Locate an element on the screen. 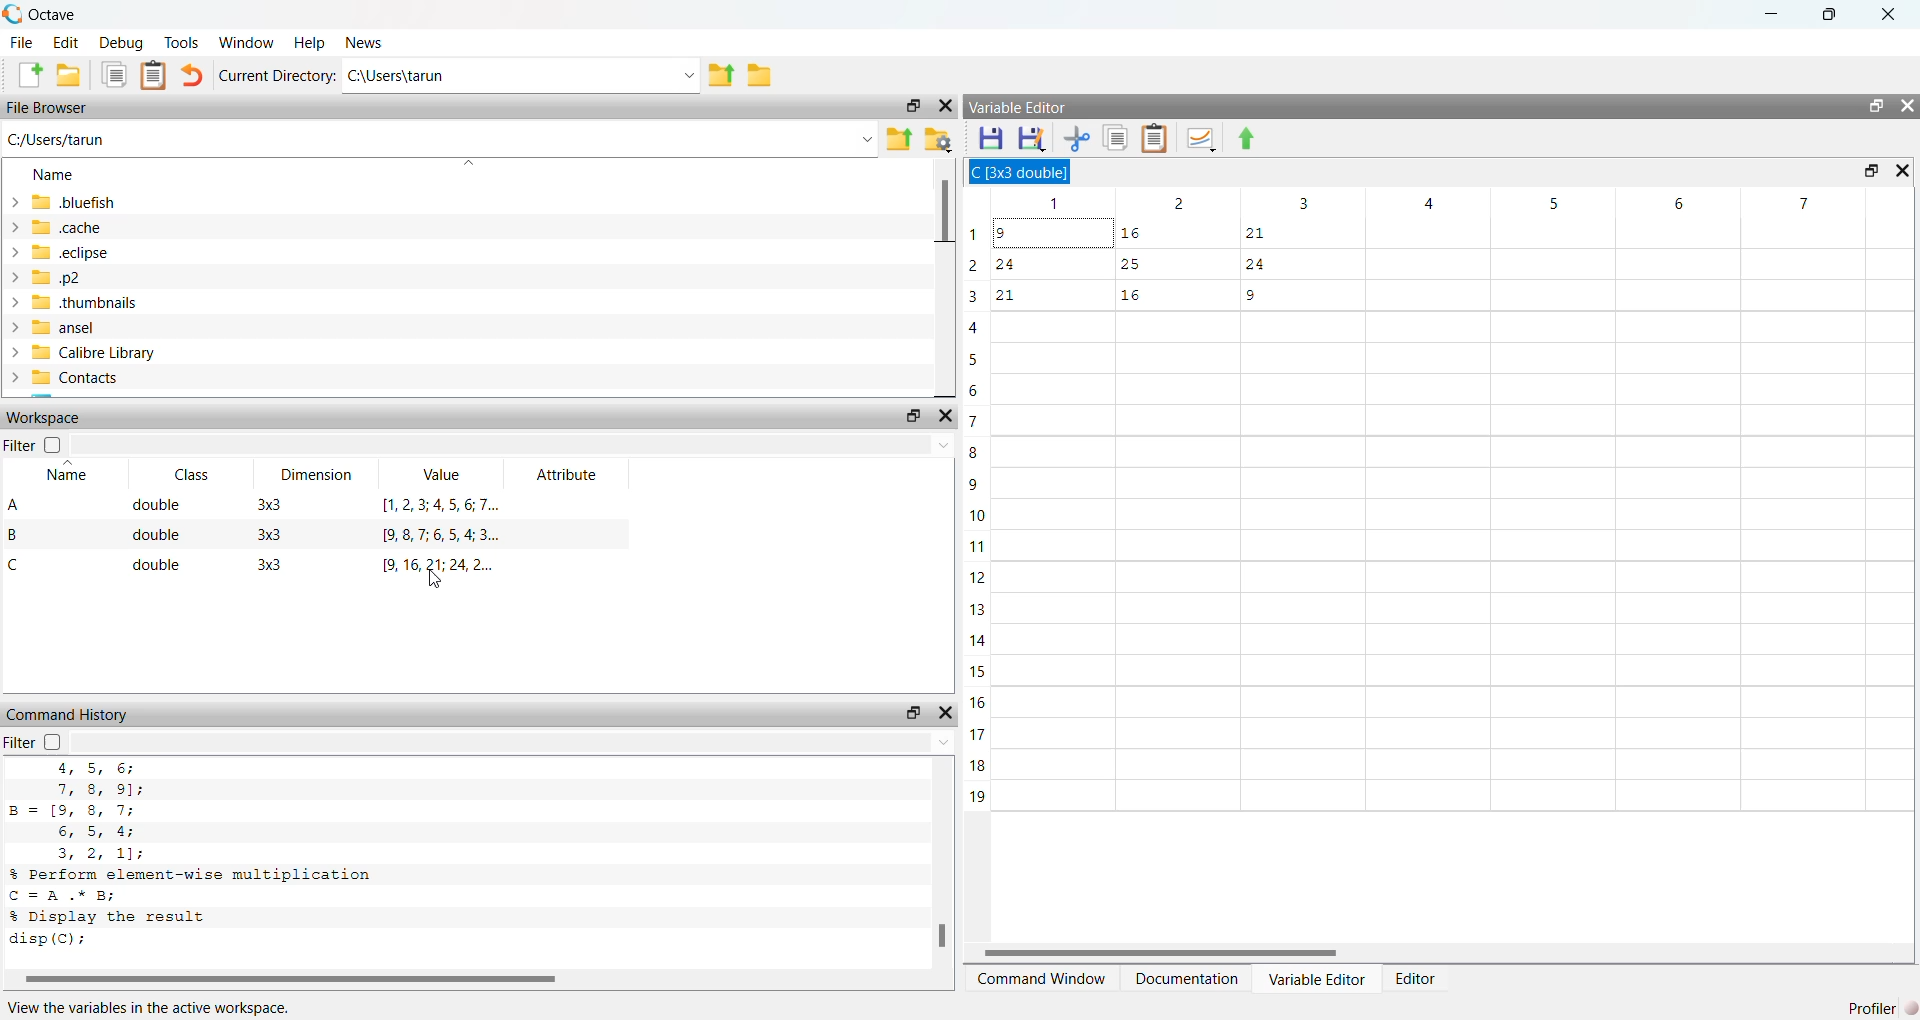  Clipboard is located at coordinates (1156, 139).